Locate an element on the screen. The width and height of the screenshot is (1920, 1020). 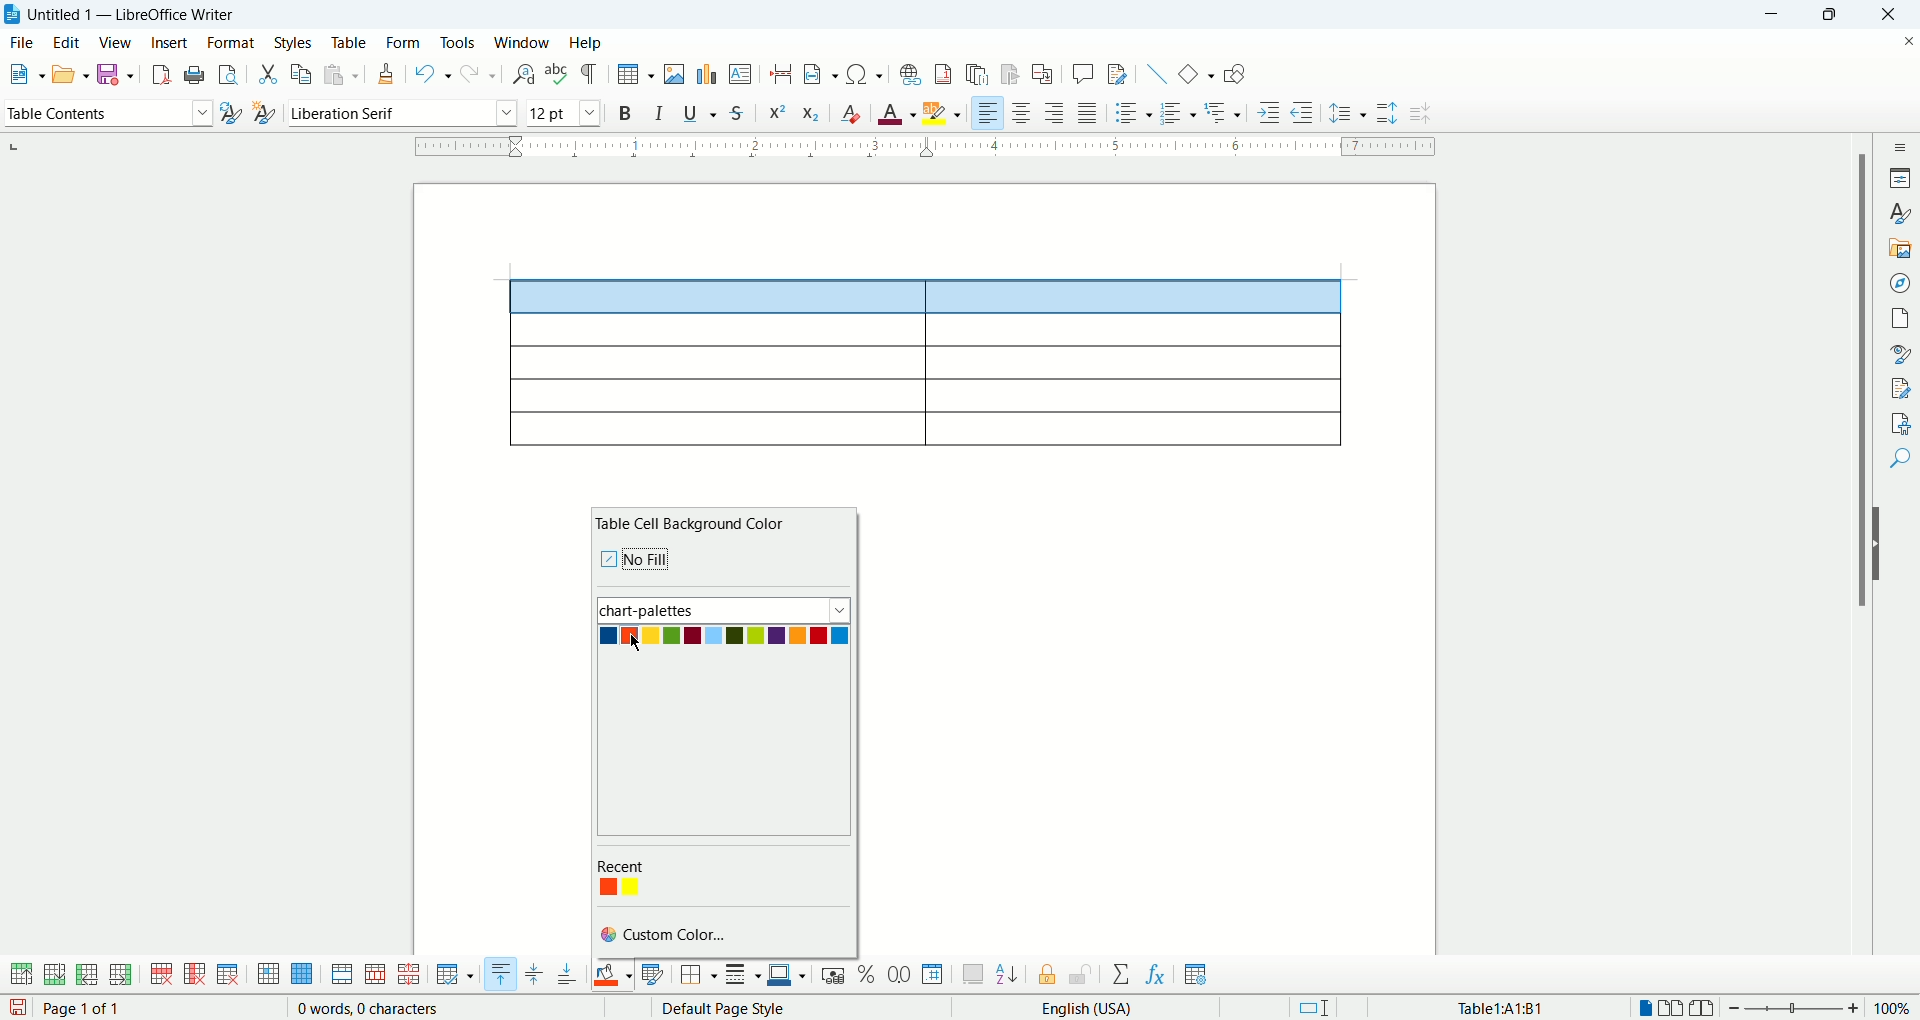
cursor is located at coordinates (638, 646).